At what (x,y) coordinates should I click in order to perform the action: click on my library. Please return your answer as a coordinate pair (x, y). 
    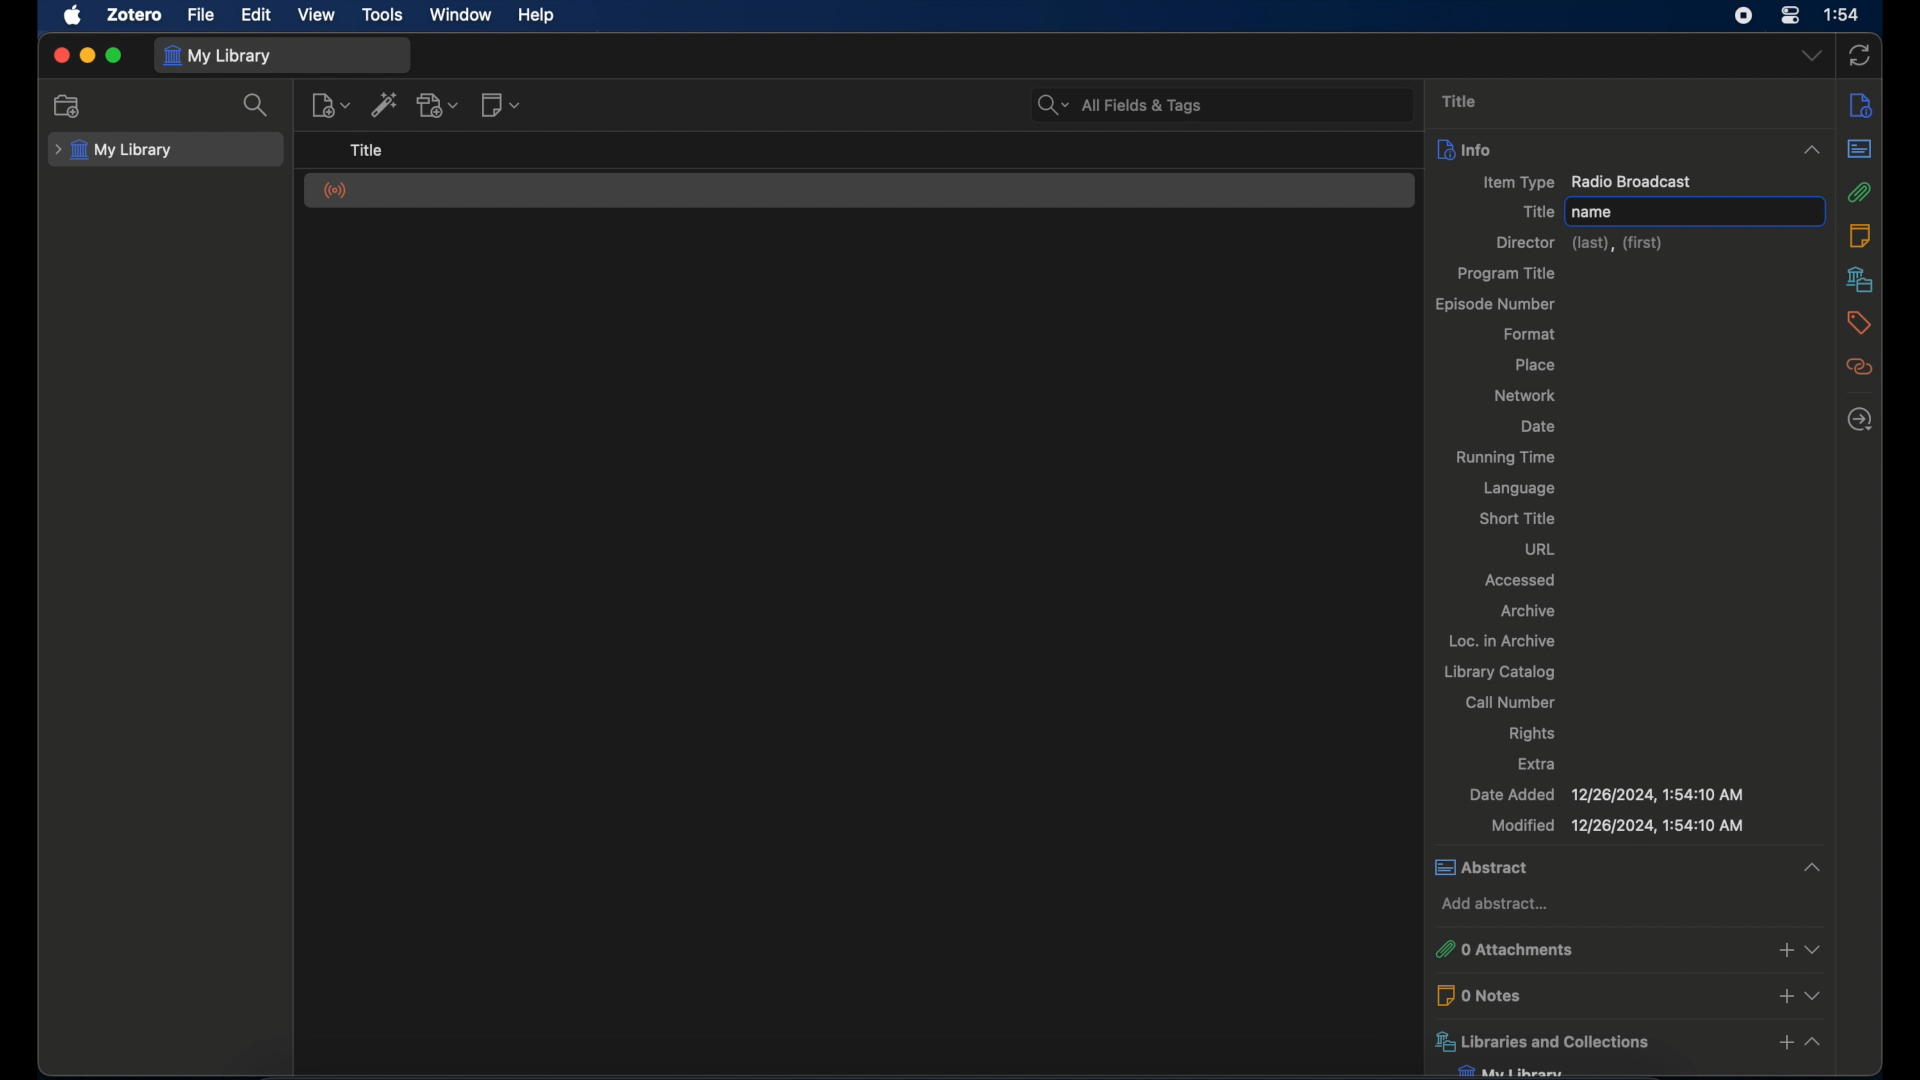
    Looking at the image, I should click on (220, 56).